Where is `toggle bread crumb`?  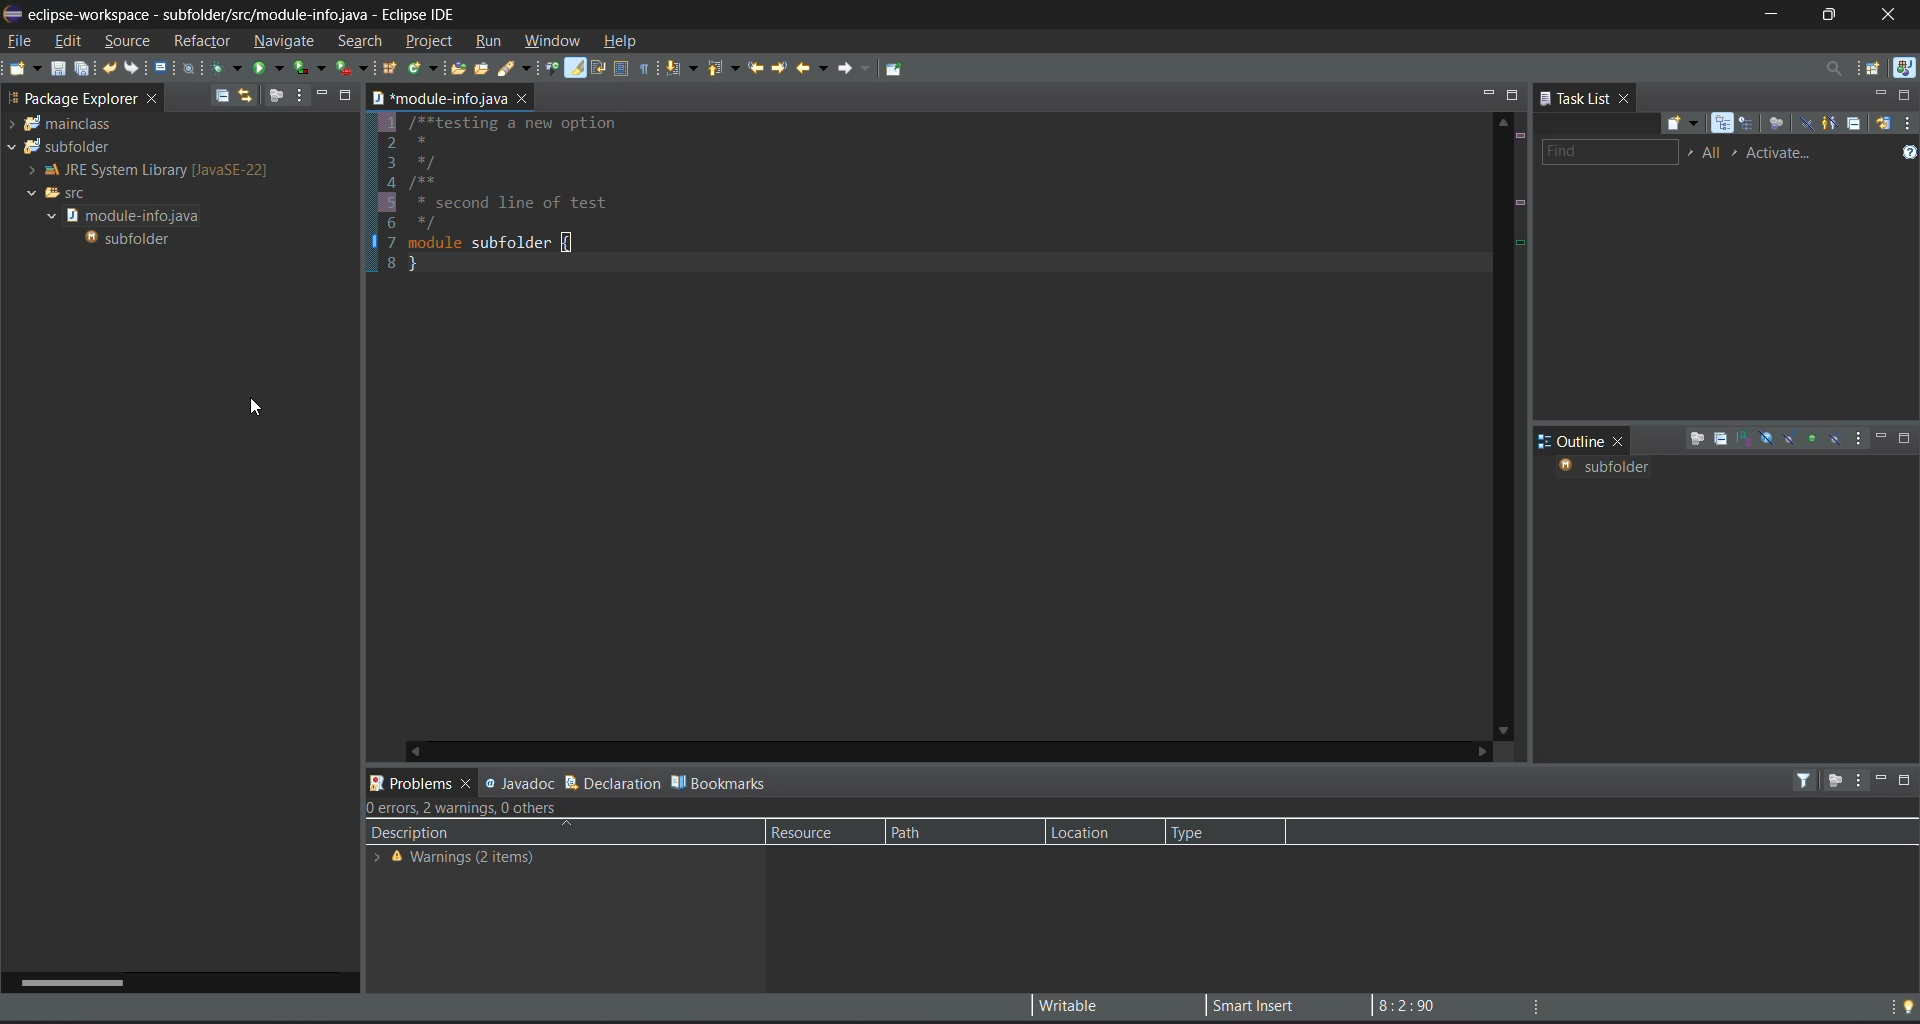 toggle bread crumb is located at coordinates (554, 69).